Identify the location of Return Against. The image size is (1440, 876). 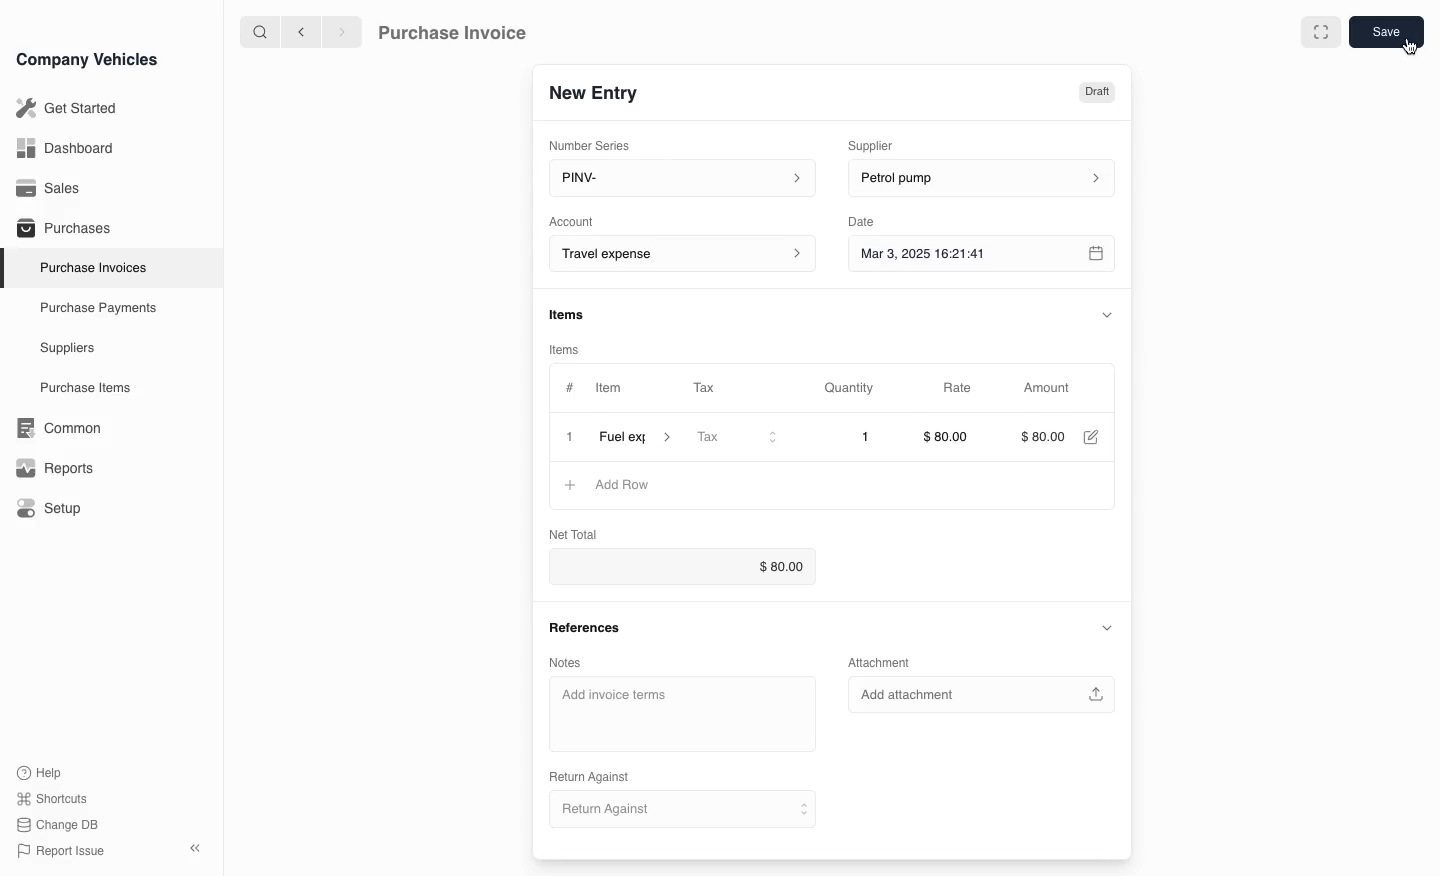
(679, 810).